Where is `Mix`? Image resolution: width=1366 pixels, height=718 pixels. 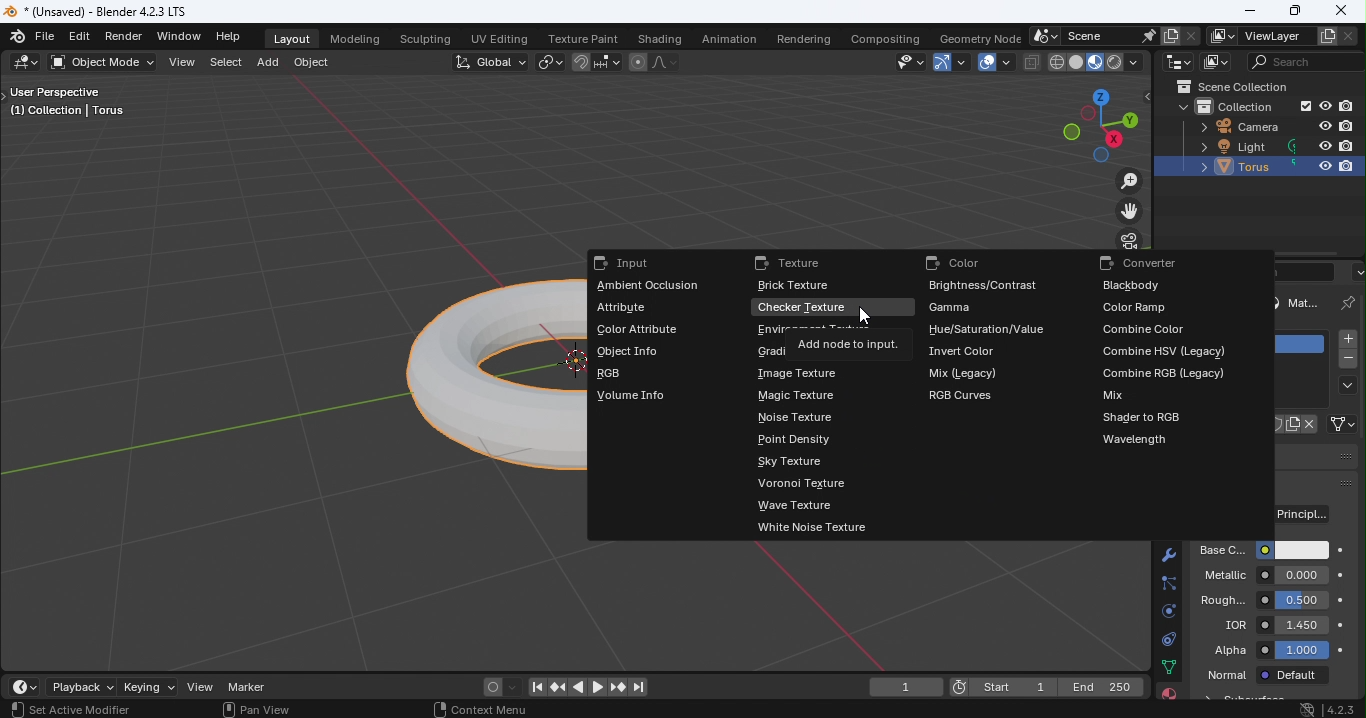
Mix is located at coordinates (1120, 395).